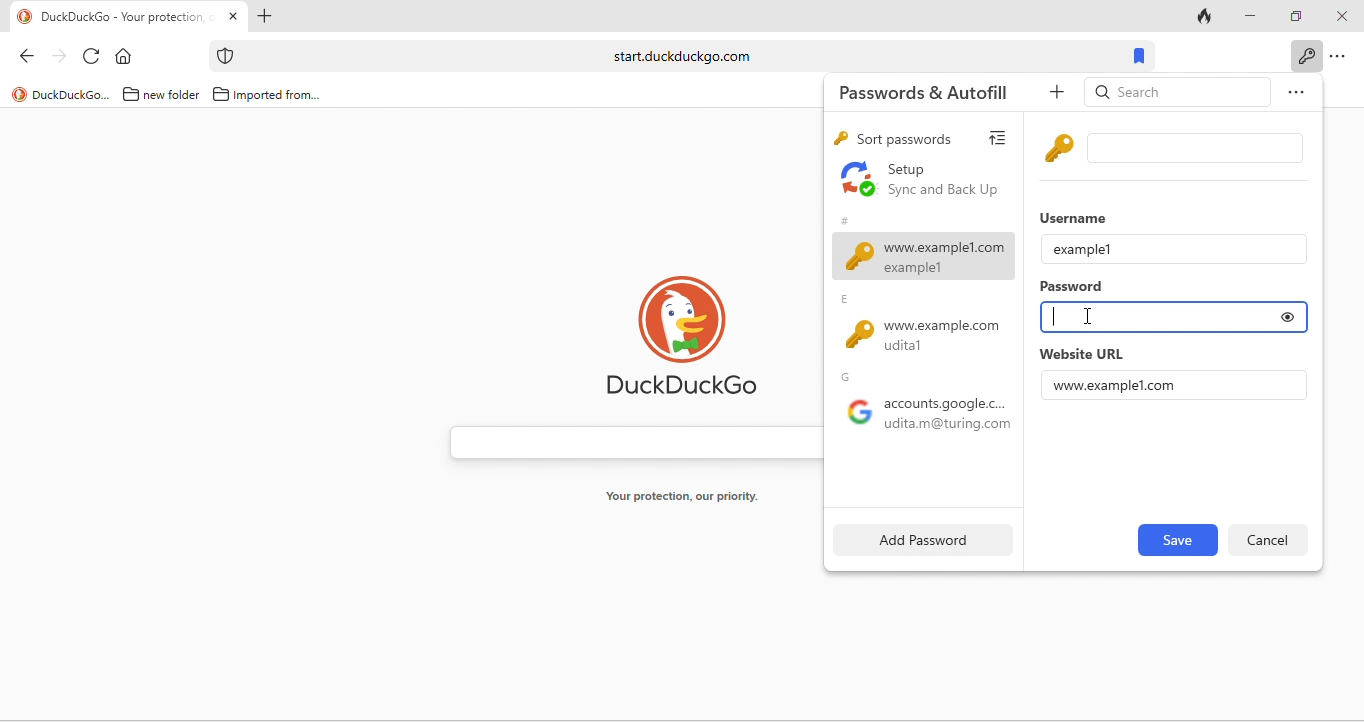 This screenshot has width=1364, height=722. I want to click on search bar, so click(626, 438).